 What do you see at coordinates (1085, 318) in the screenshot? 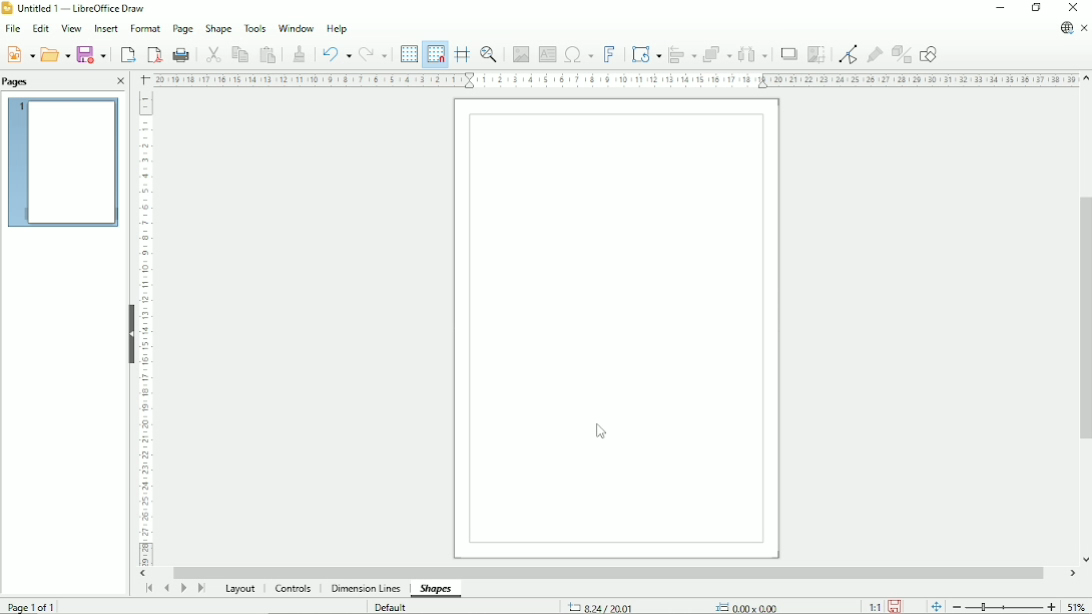
I see `Vertical scrollbar` at bounding box center [1085, 318].